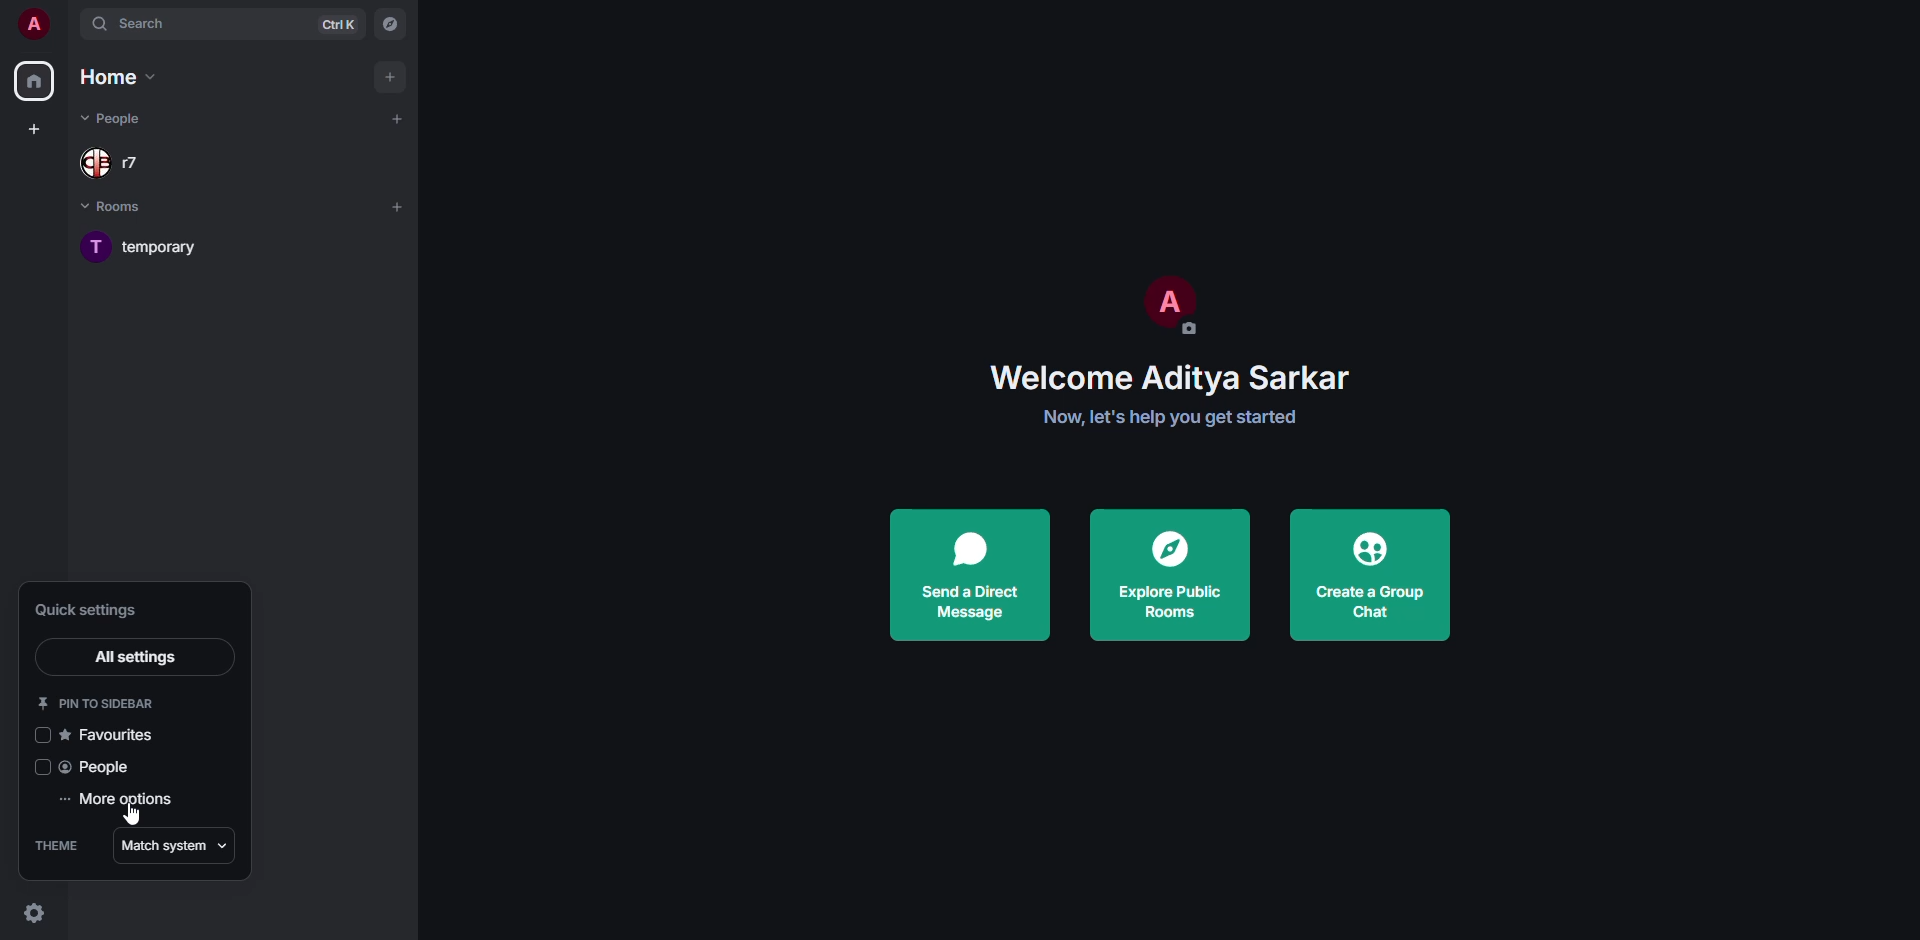 The height and width of the screenshot is (940, 1920). Describe the element at coordinates (38, 766) in the screenshot. I see `click to enable` at that location.